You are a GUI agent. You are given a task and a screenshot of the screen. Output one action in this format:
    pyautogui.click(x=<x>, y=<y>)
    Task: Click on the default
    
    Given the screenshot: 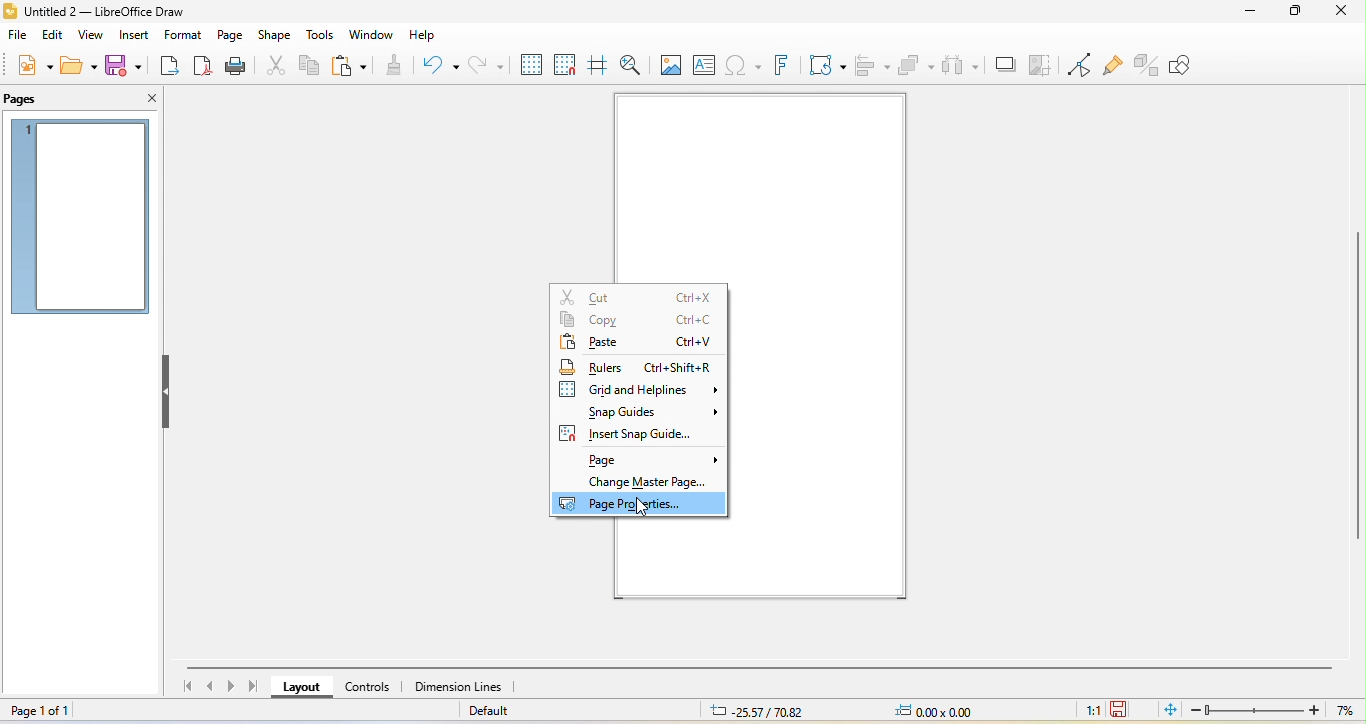 What is the action you would take?
    pyautogui.click(x=501, y=713)
    